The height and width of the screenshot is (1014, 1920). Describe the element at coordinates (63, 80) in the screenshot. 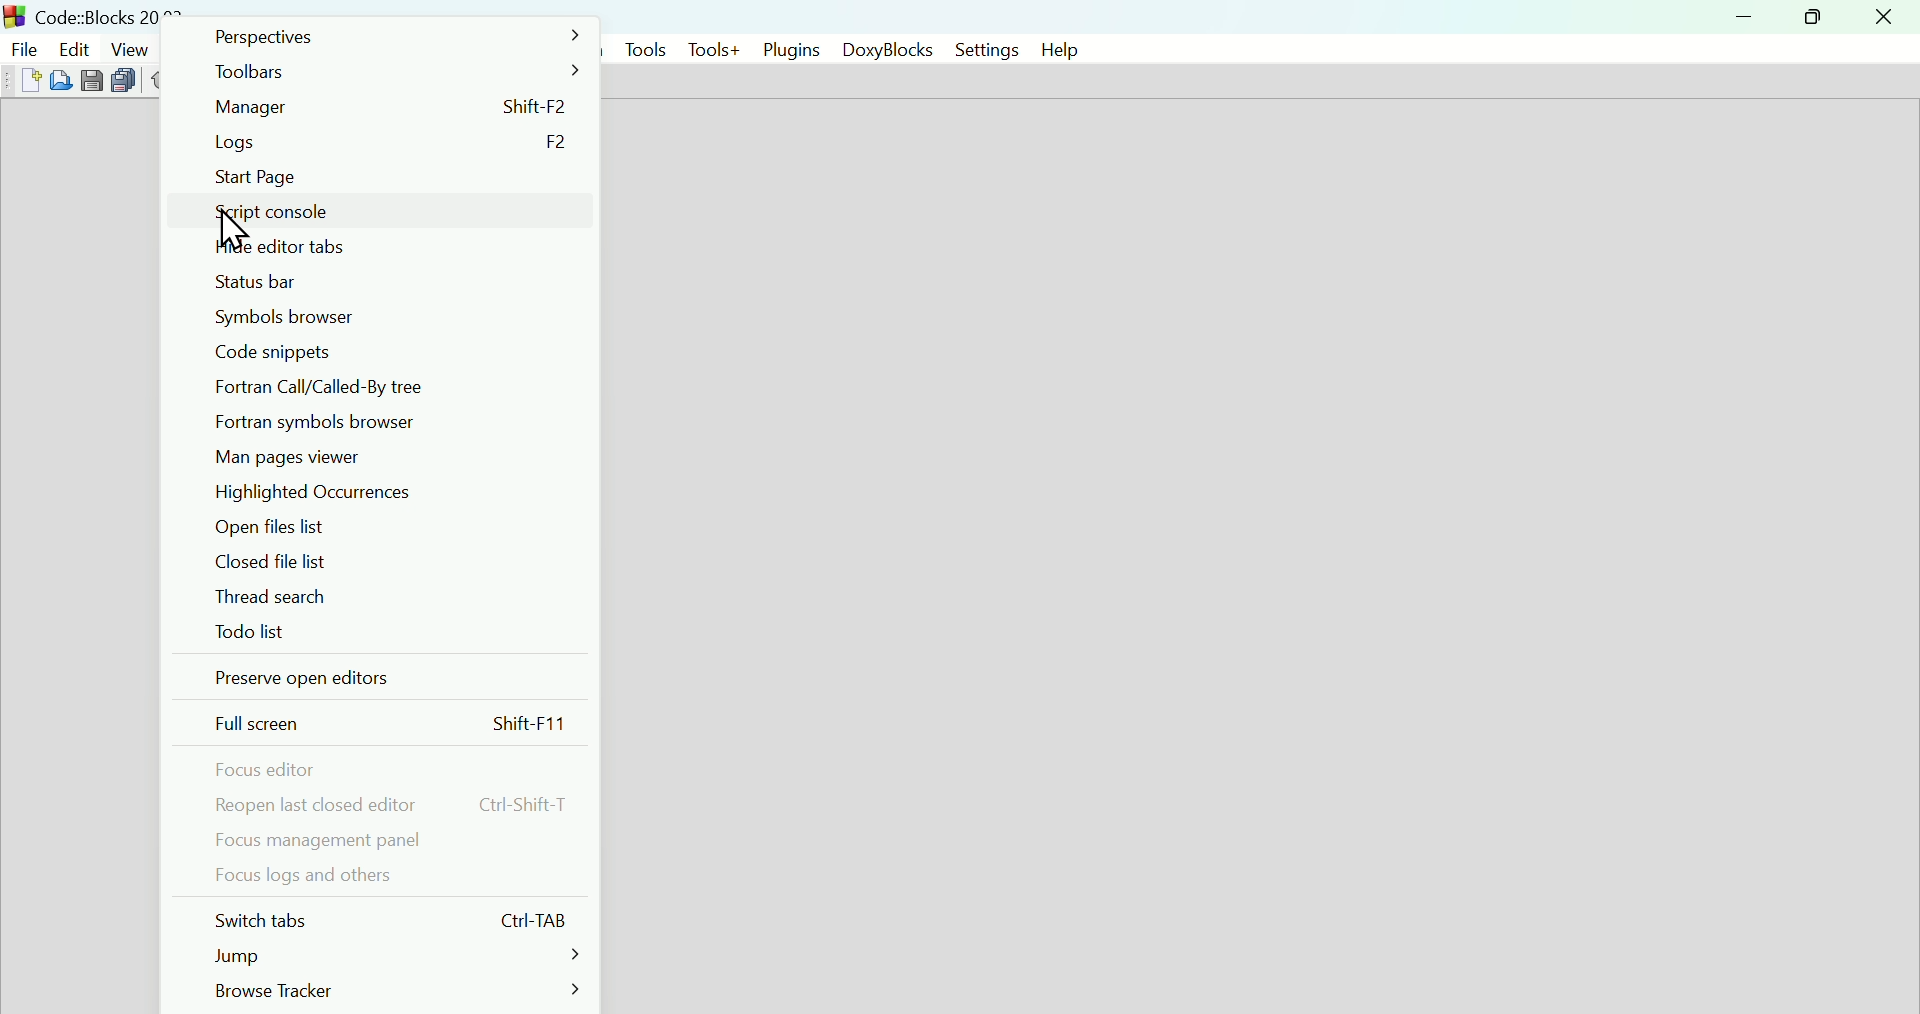

I see `Open file` at that location.